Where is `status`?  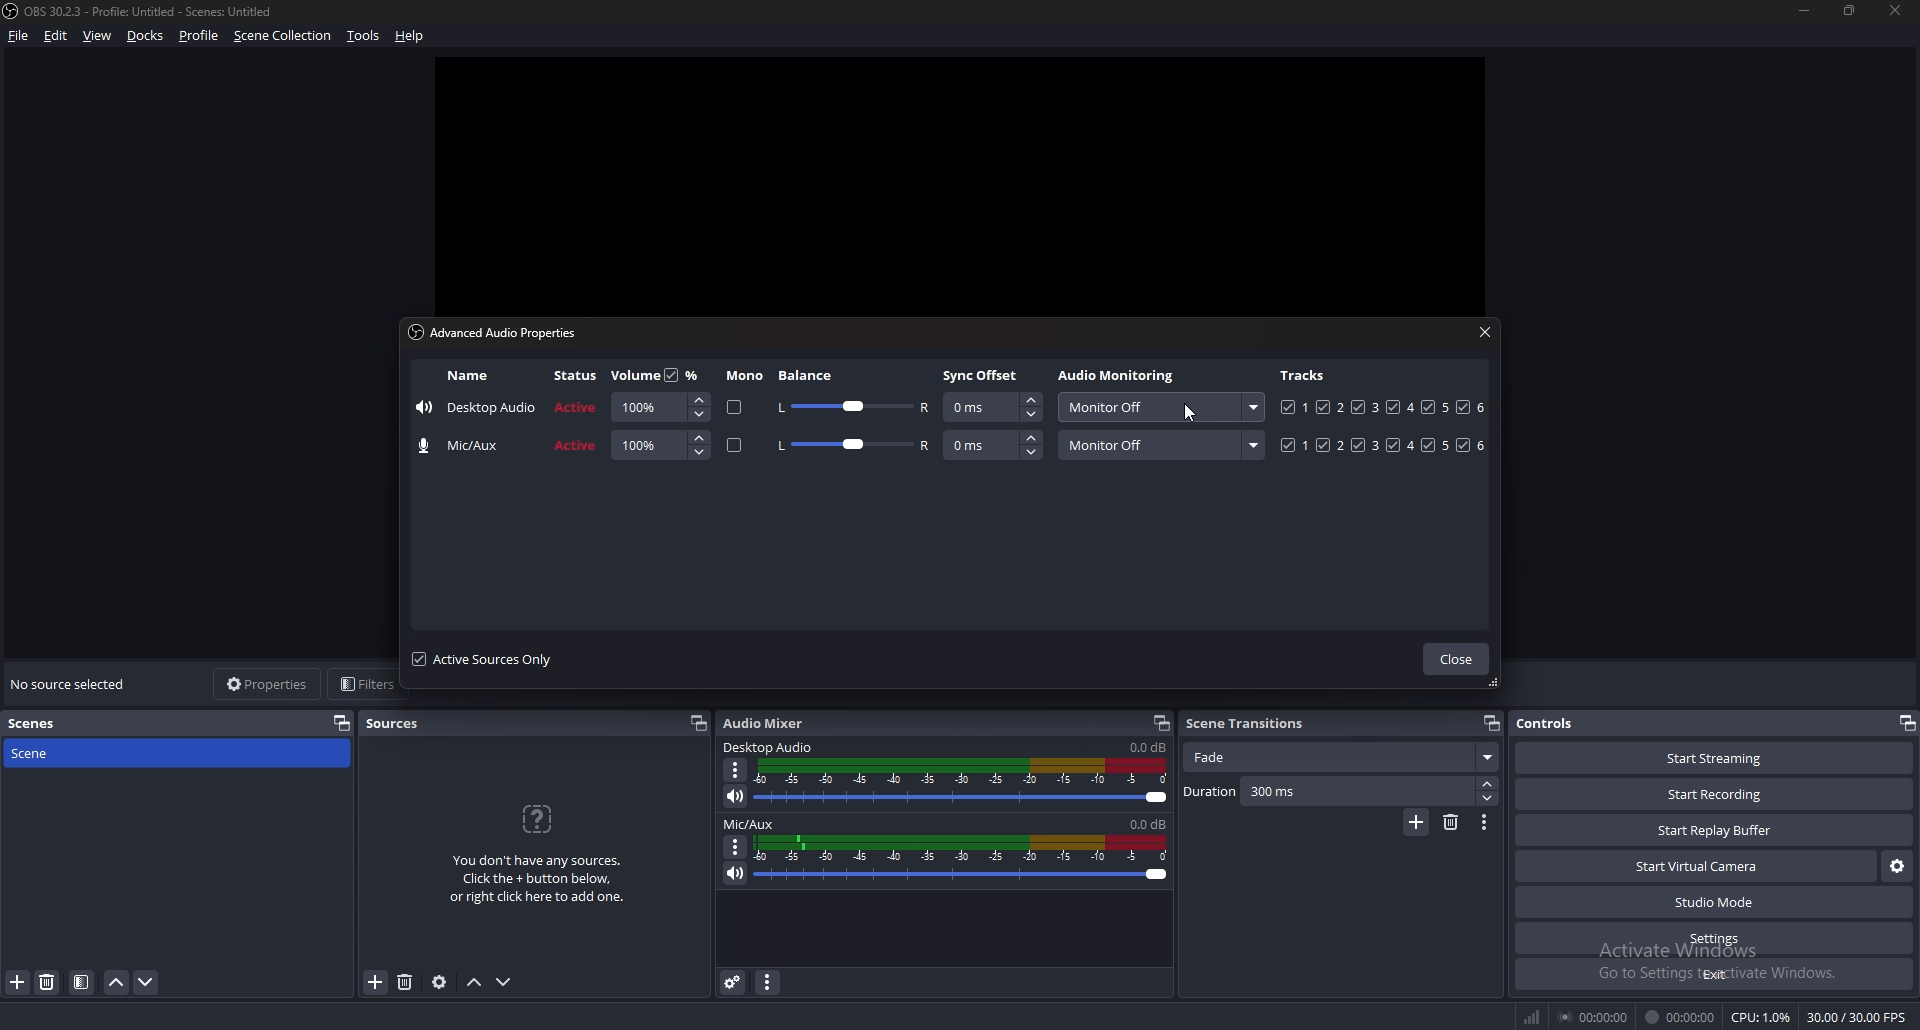
status is located at coordinates (577, 446).